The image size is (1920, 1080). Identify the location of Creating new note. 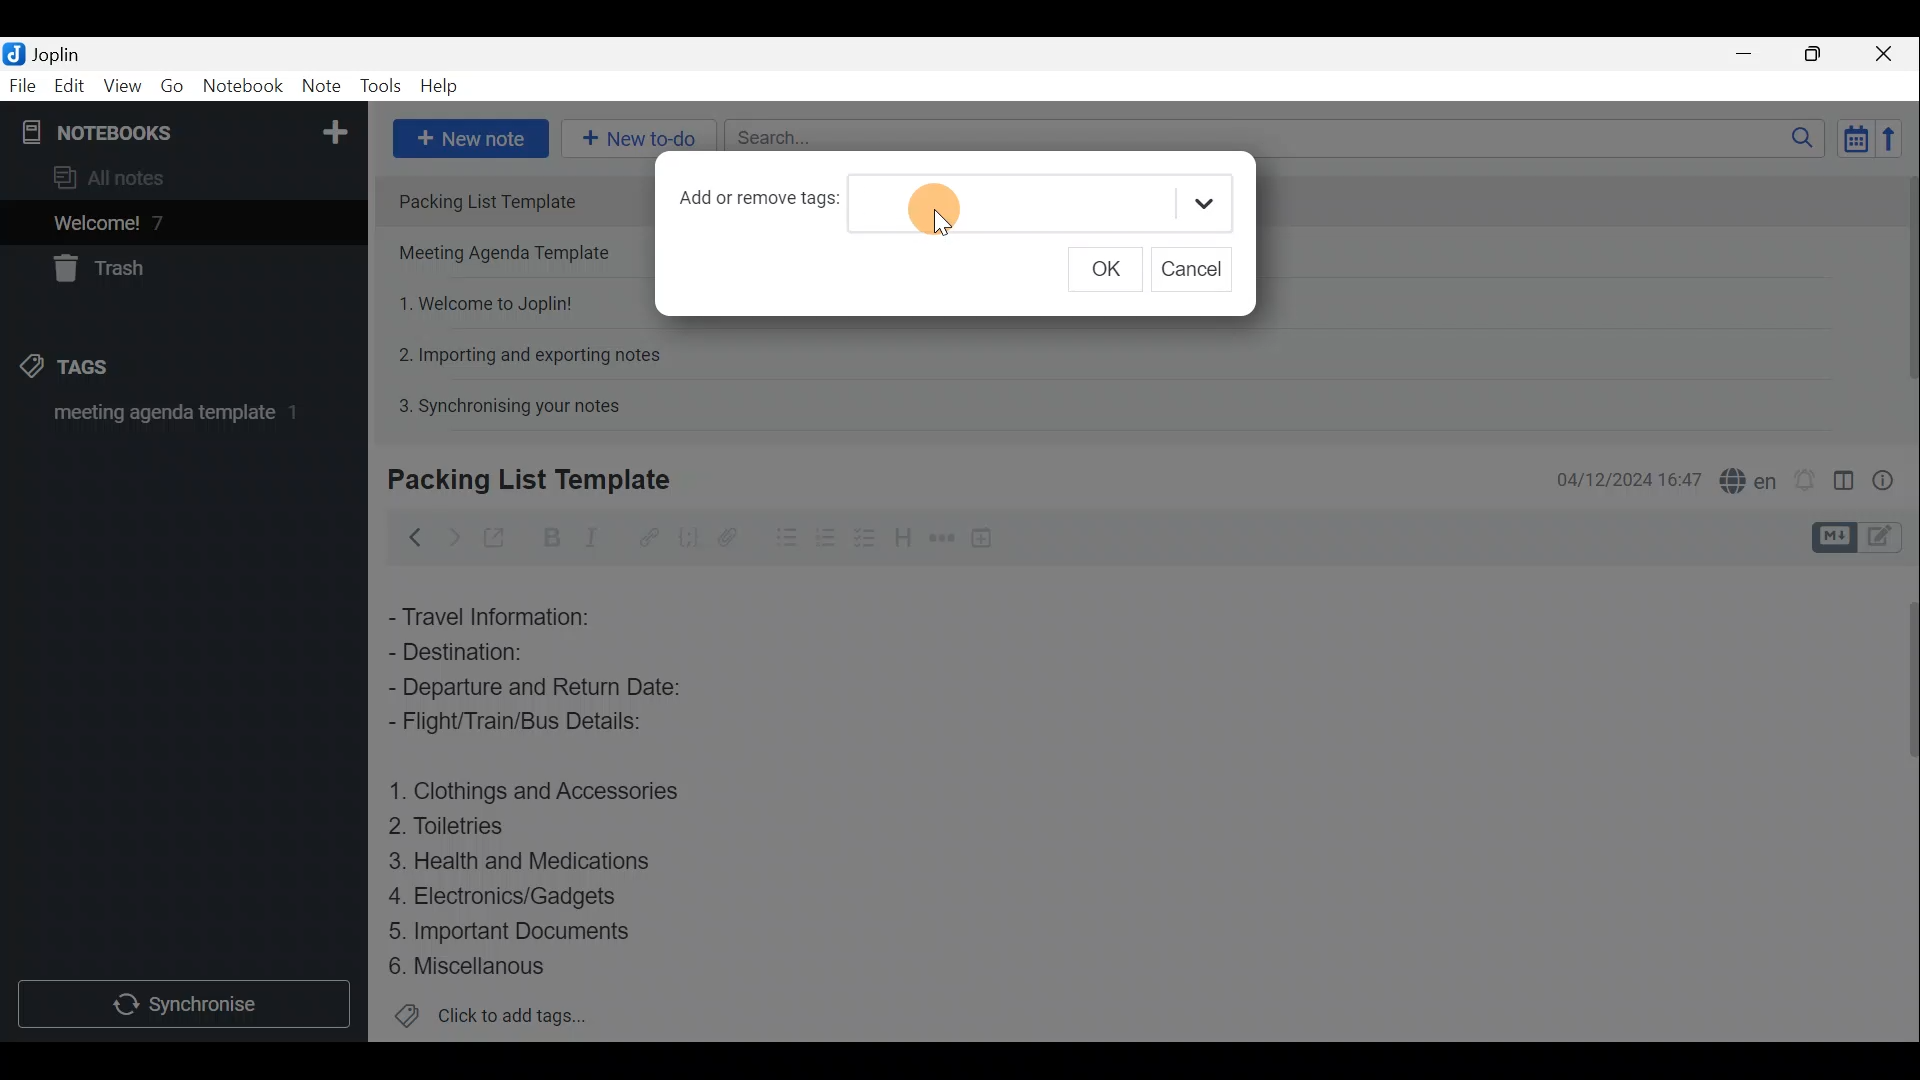
(517, 481).